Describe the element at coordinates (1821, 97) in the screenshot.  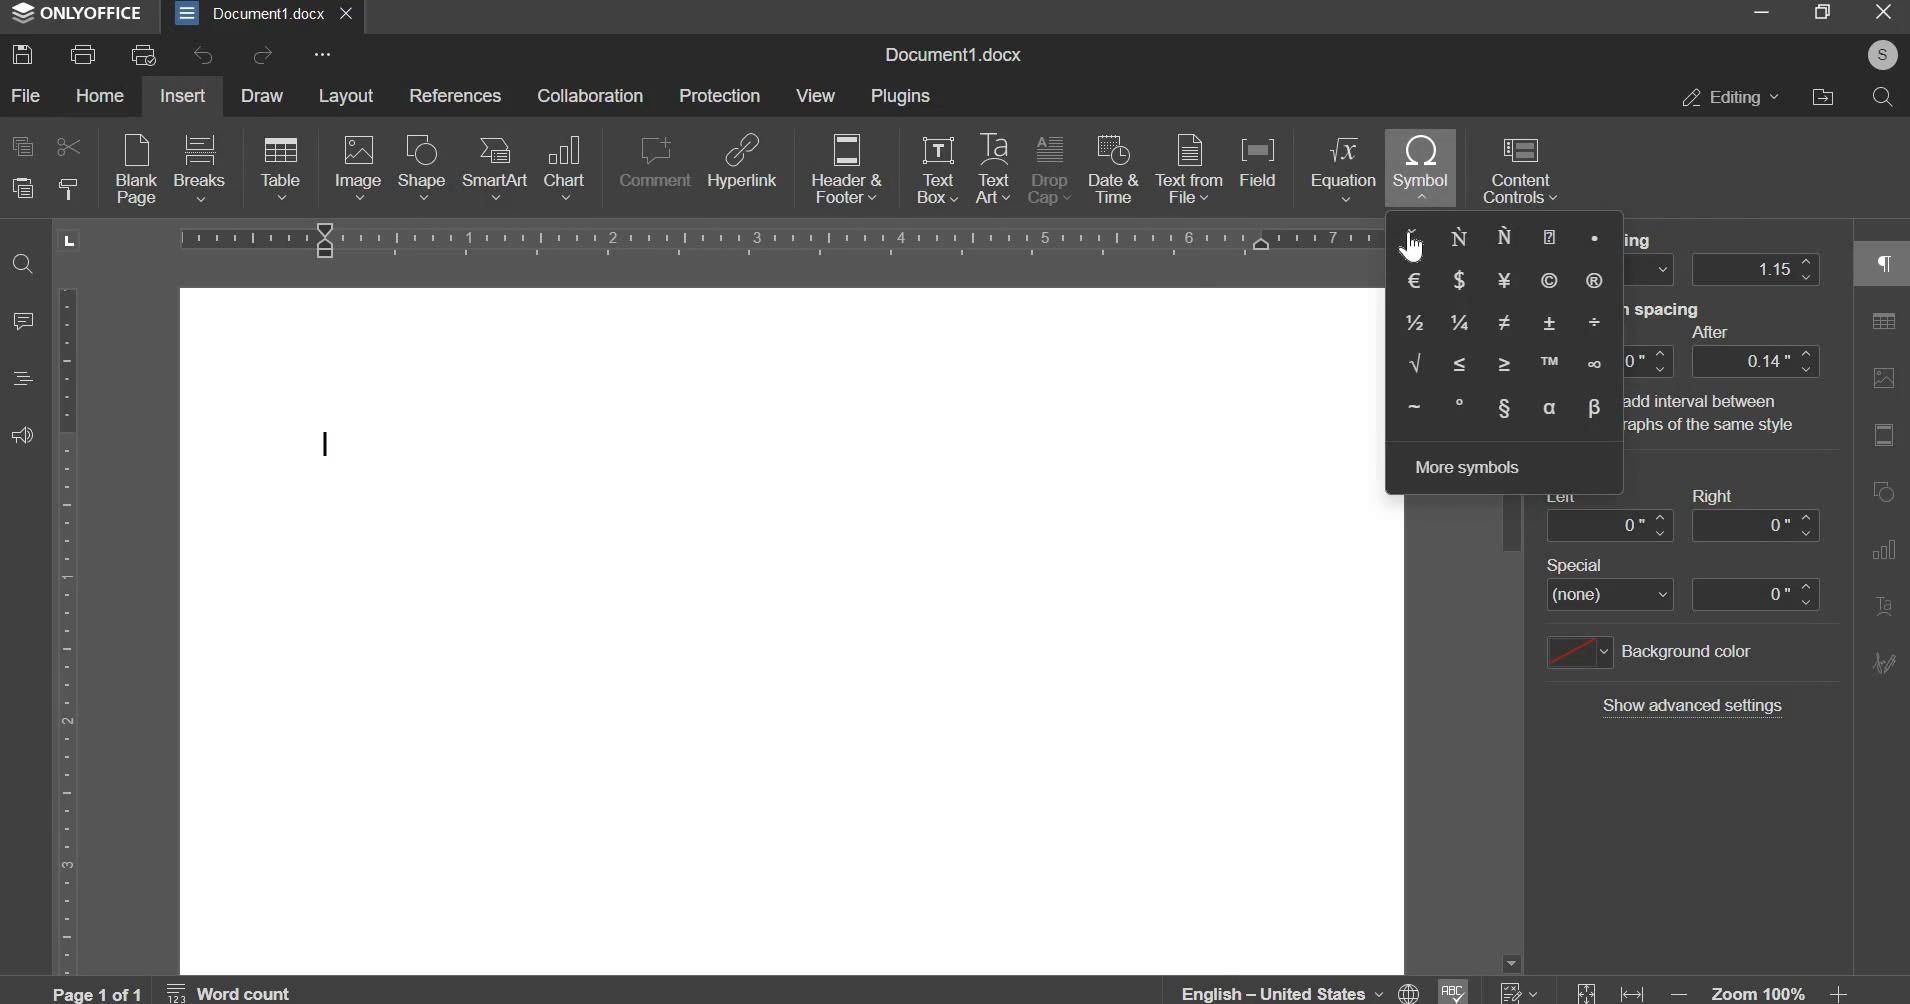
I see `file location` at that location.